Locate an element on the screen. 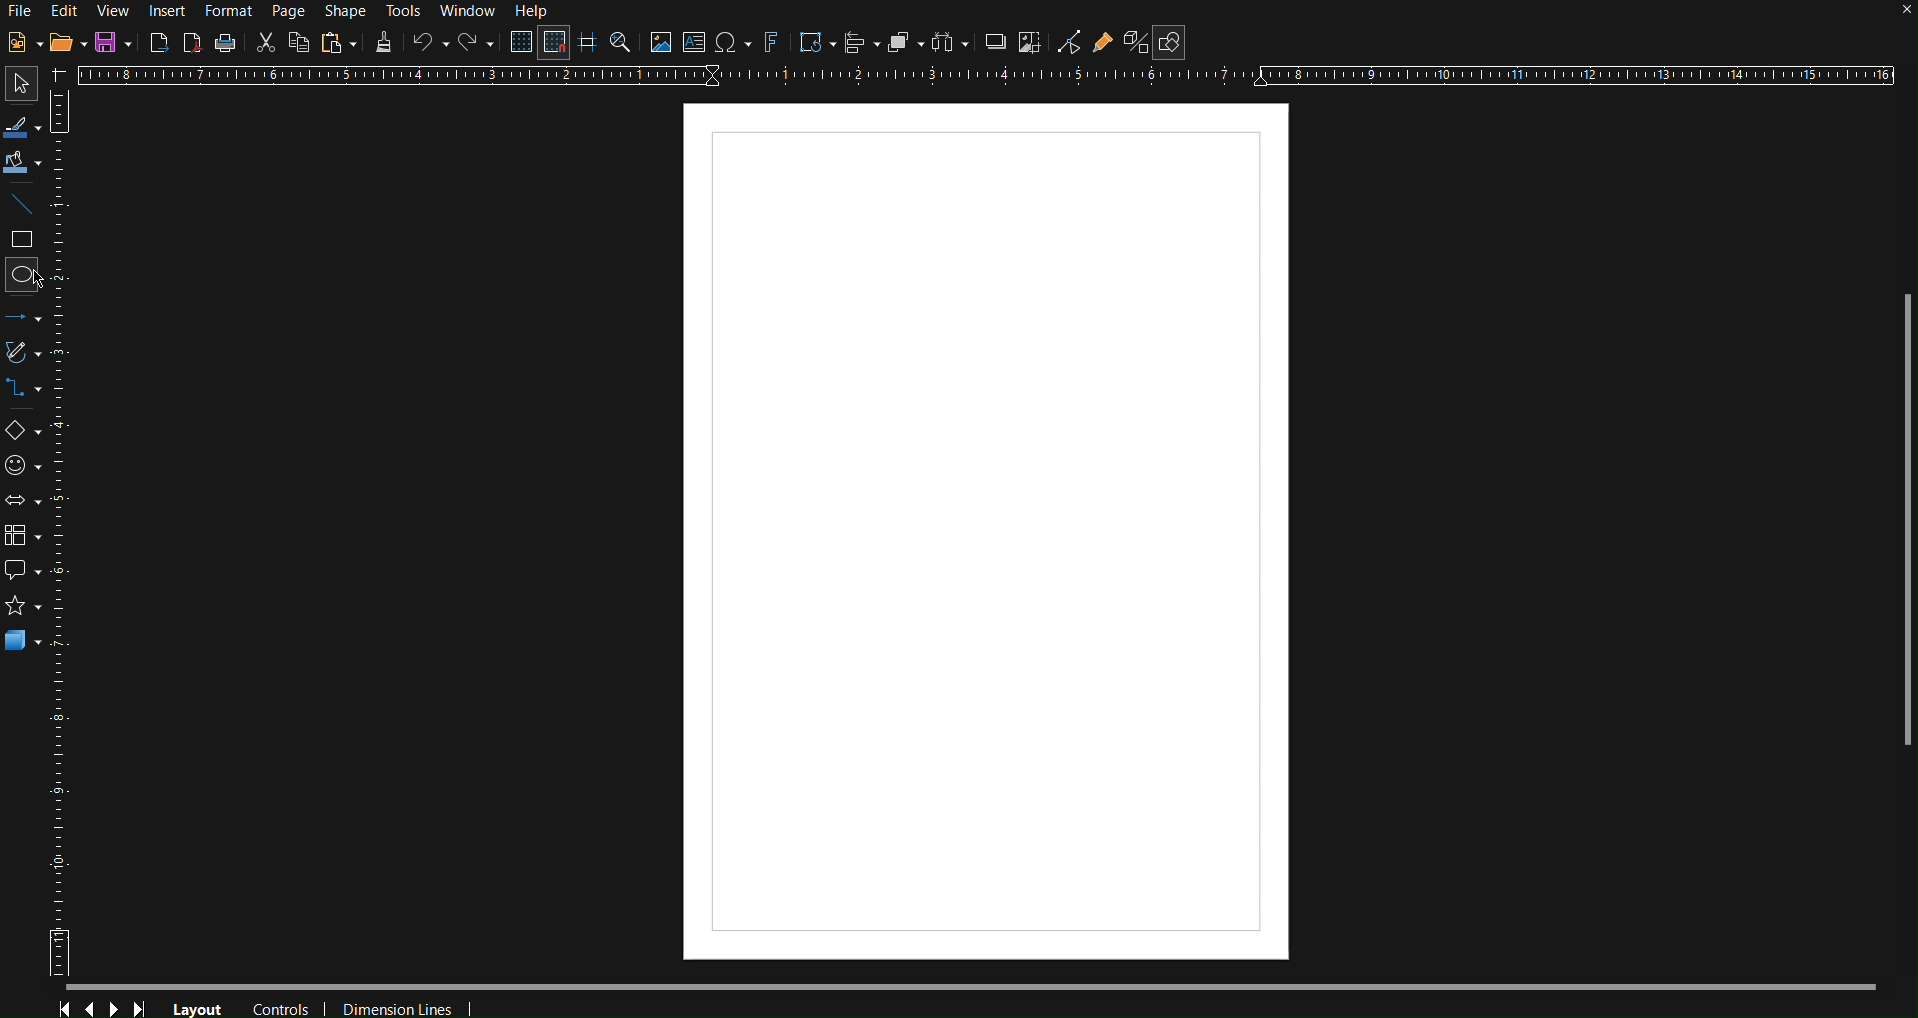  Block Arrows is located at coordinates (26, 500).